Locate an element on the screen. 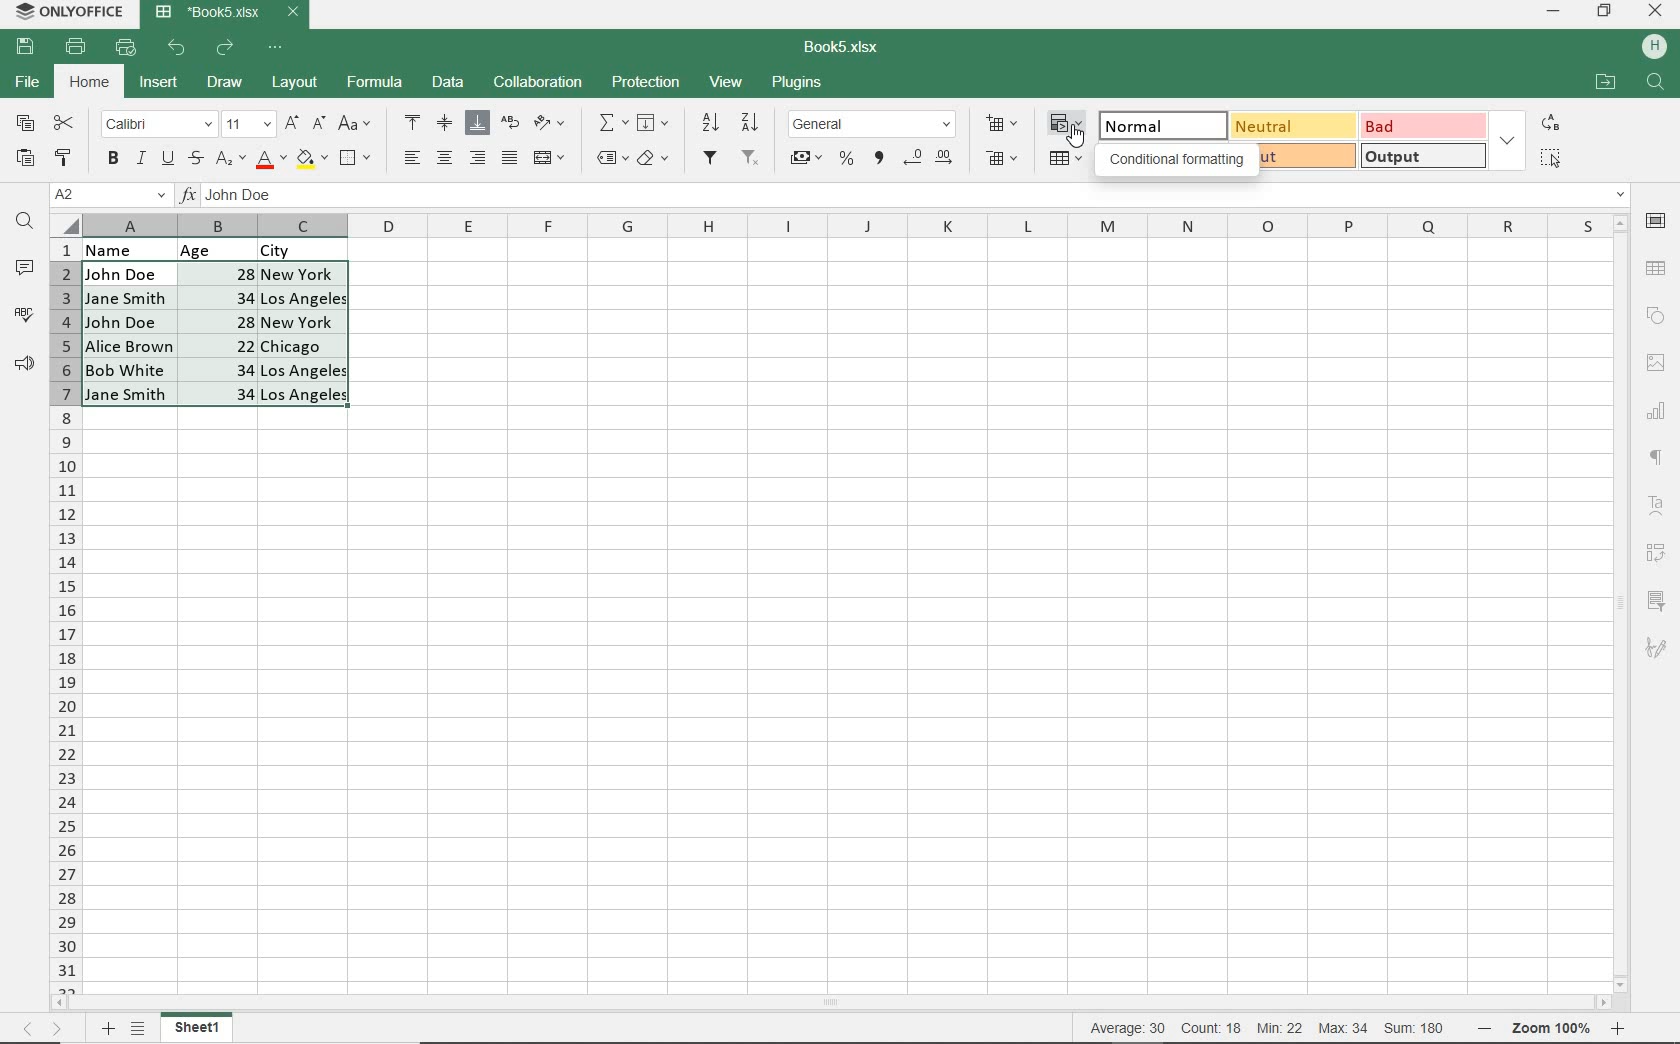 Image resolution: width=1680 pixels, height=1044 pixels. FORMAT AS TABLE TEMPLATE is located at coordinates (1067, 160).